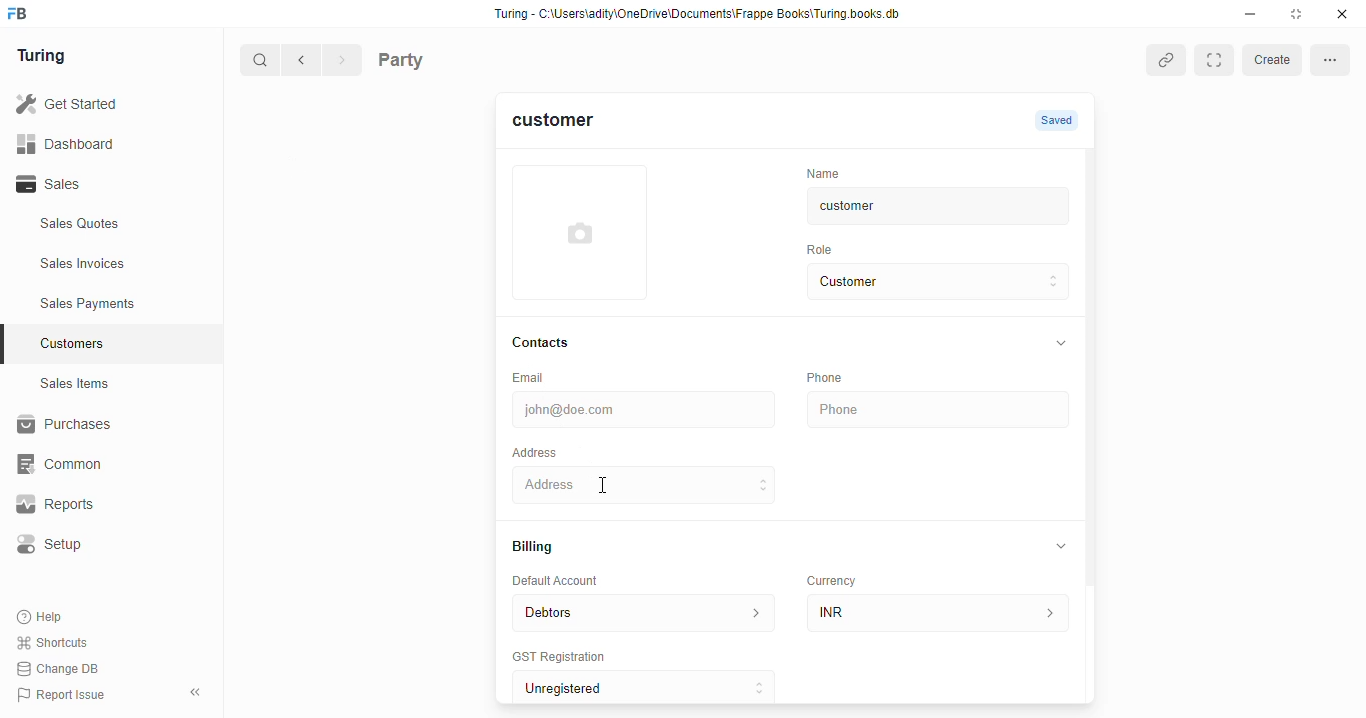 This screenshot has width=1366, height=718. Describe the element at coordinates (1271, 61) in the screenshot. I see `create` at that location.